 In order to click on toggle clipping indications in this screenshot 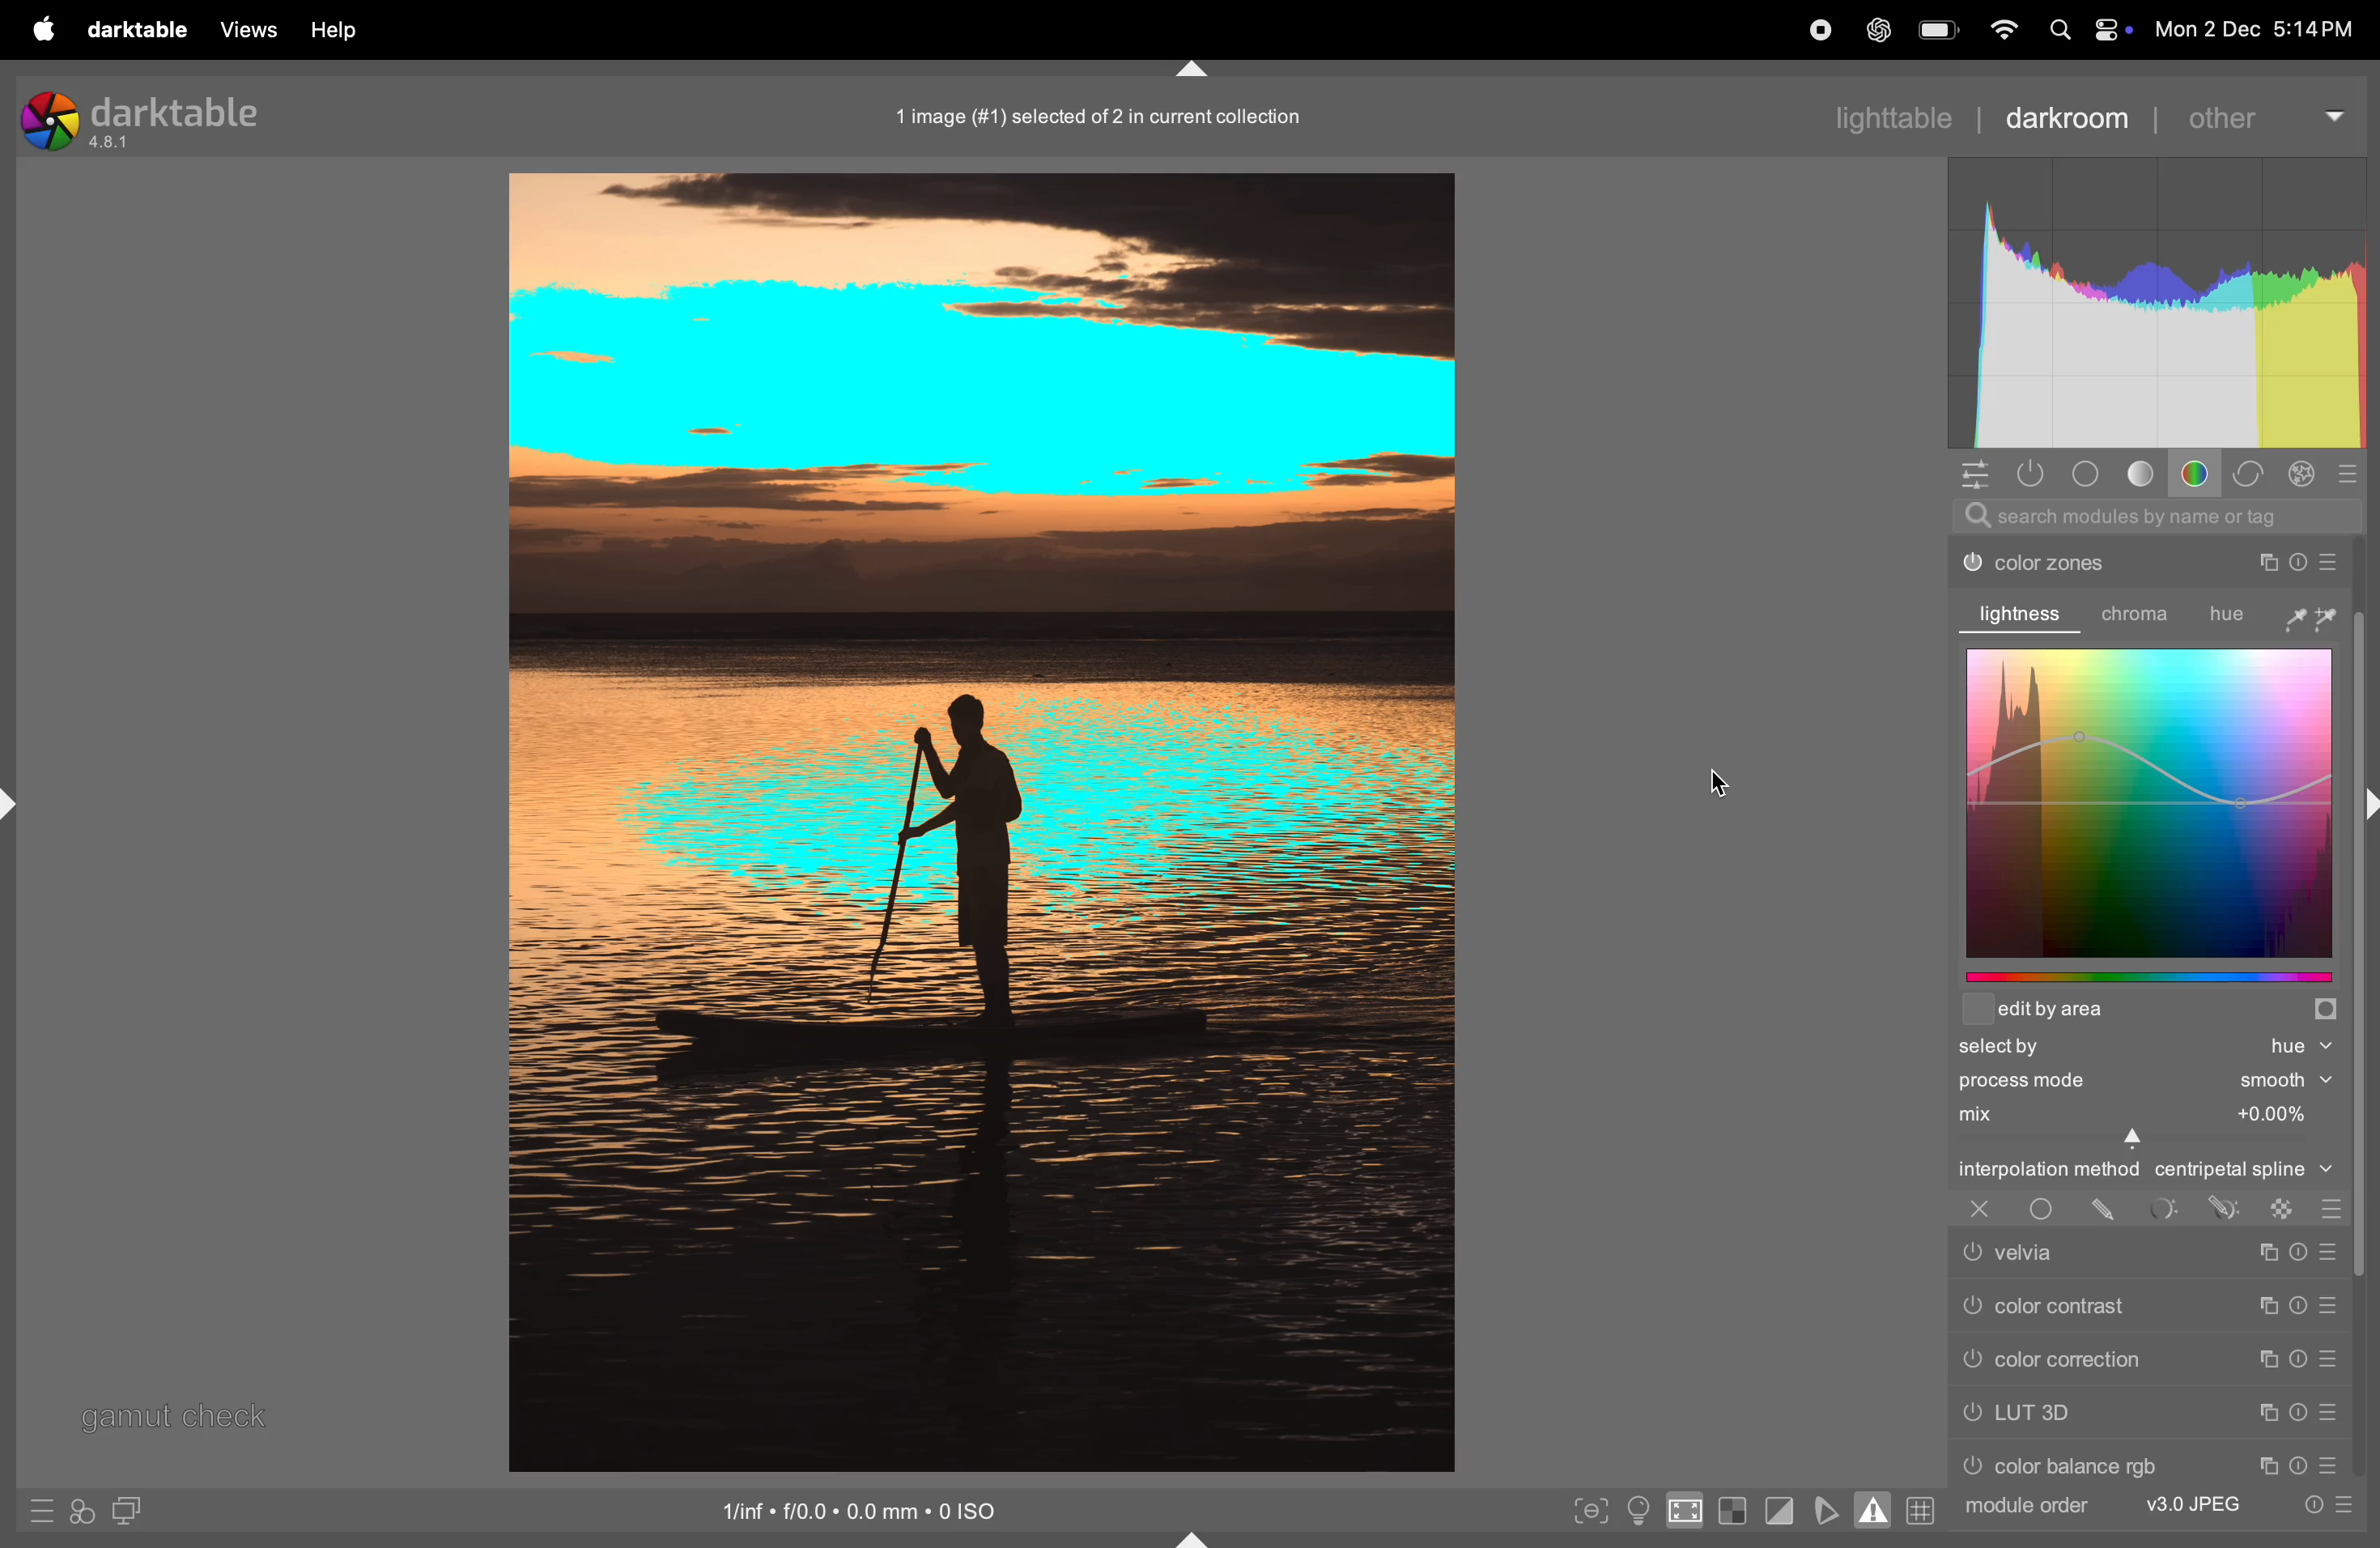, I will do `click(1783, 1512)`.